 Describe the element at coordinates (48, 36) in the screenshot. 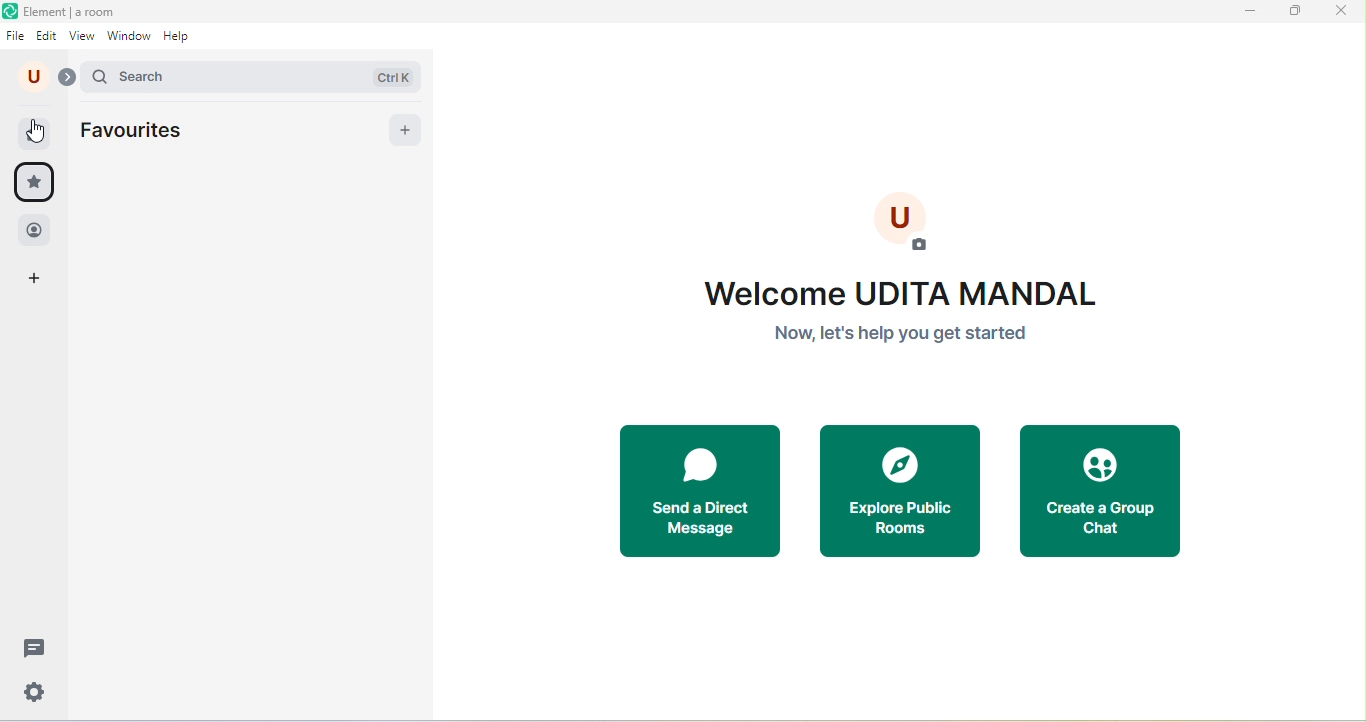

I see `edit` at that location.